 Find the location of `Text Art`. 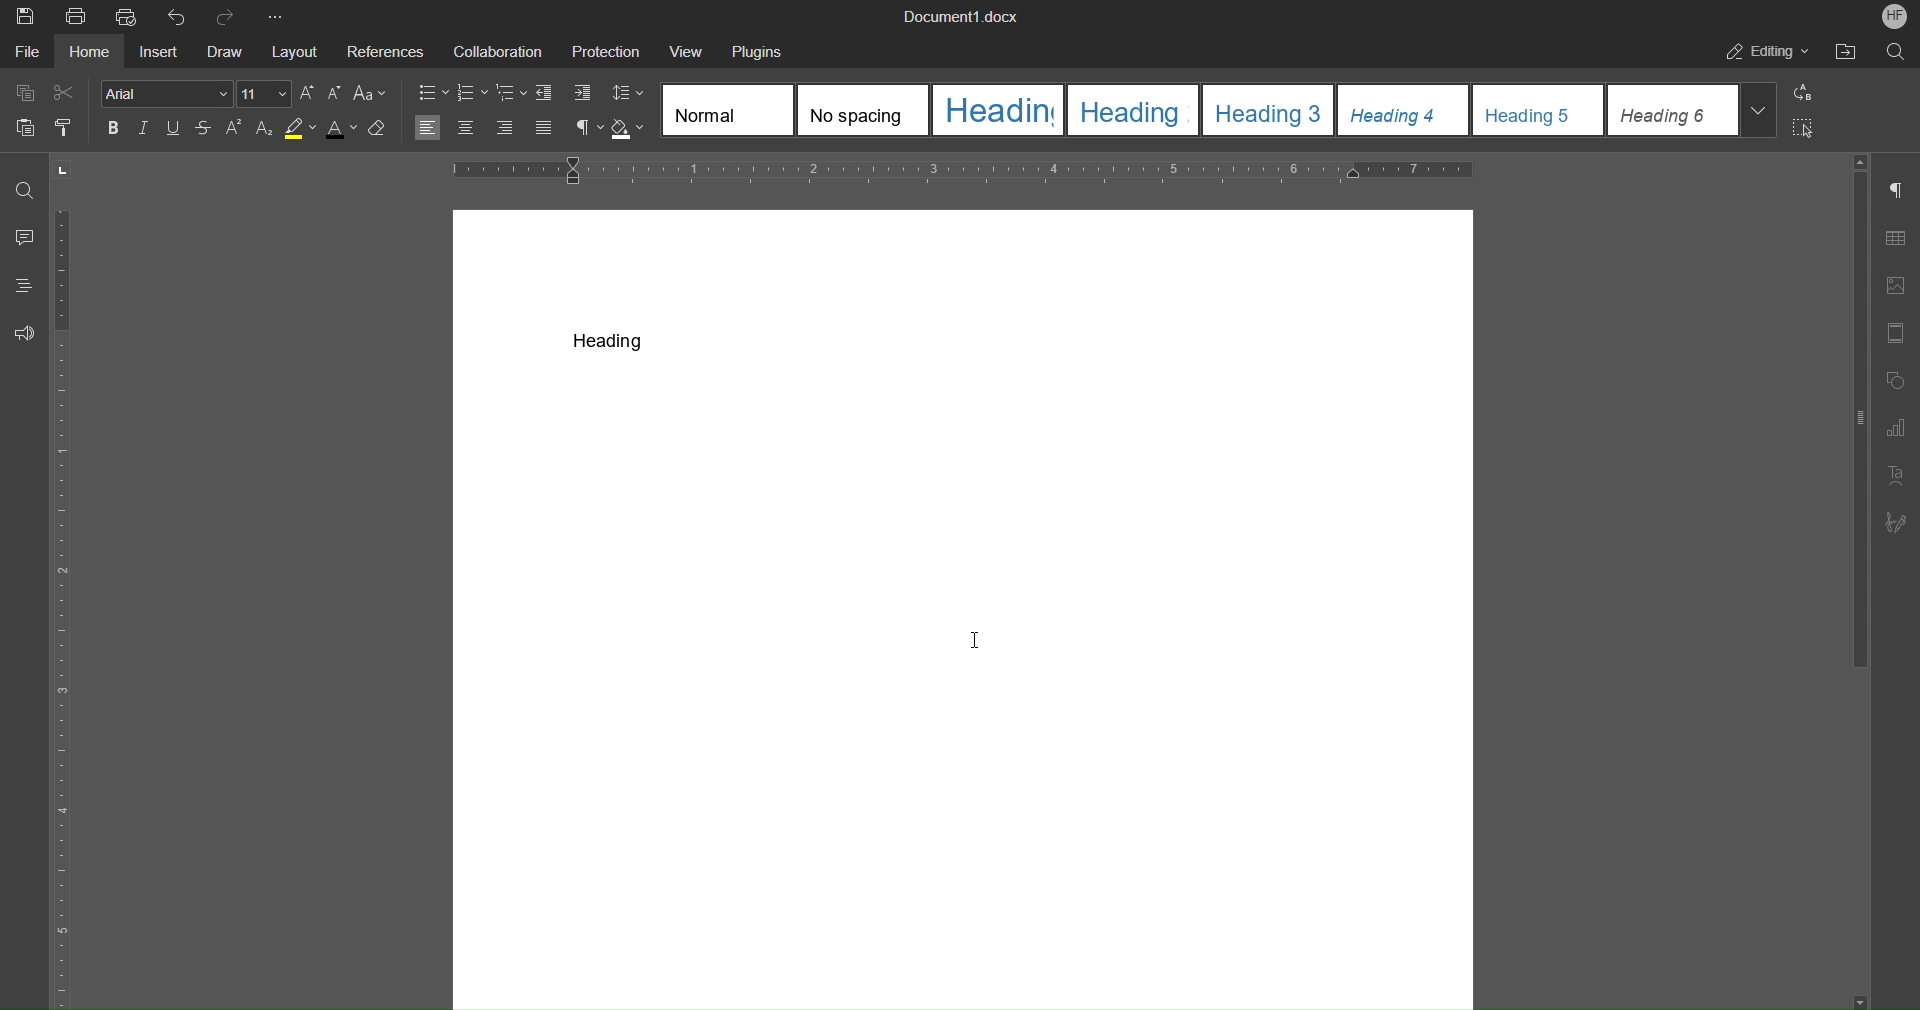

Text Art is located at coordinates (1900, 475).